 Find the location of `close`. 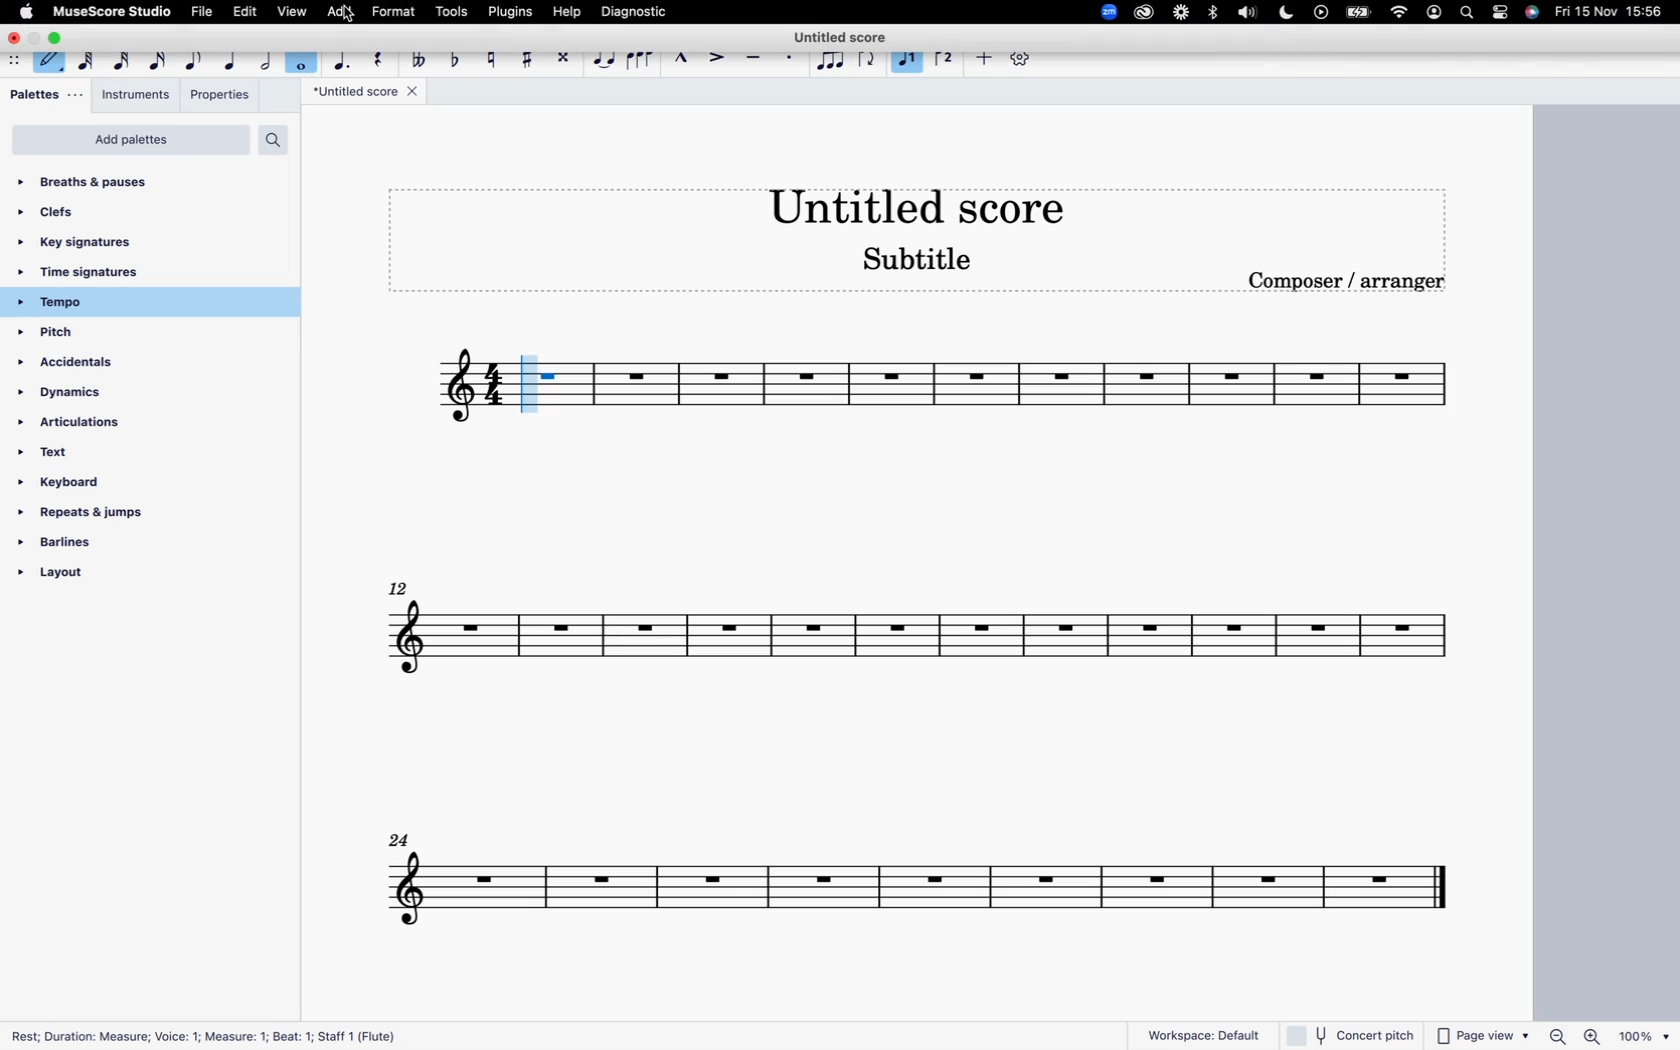

close is located at coordinates (14, 39).